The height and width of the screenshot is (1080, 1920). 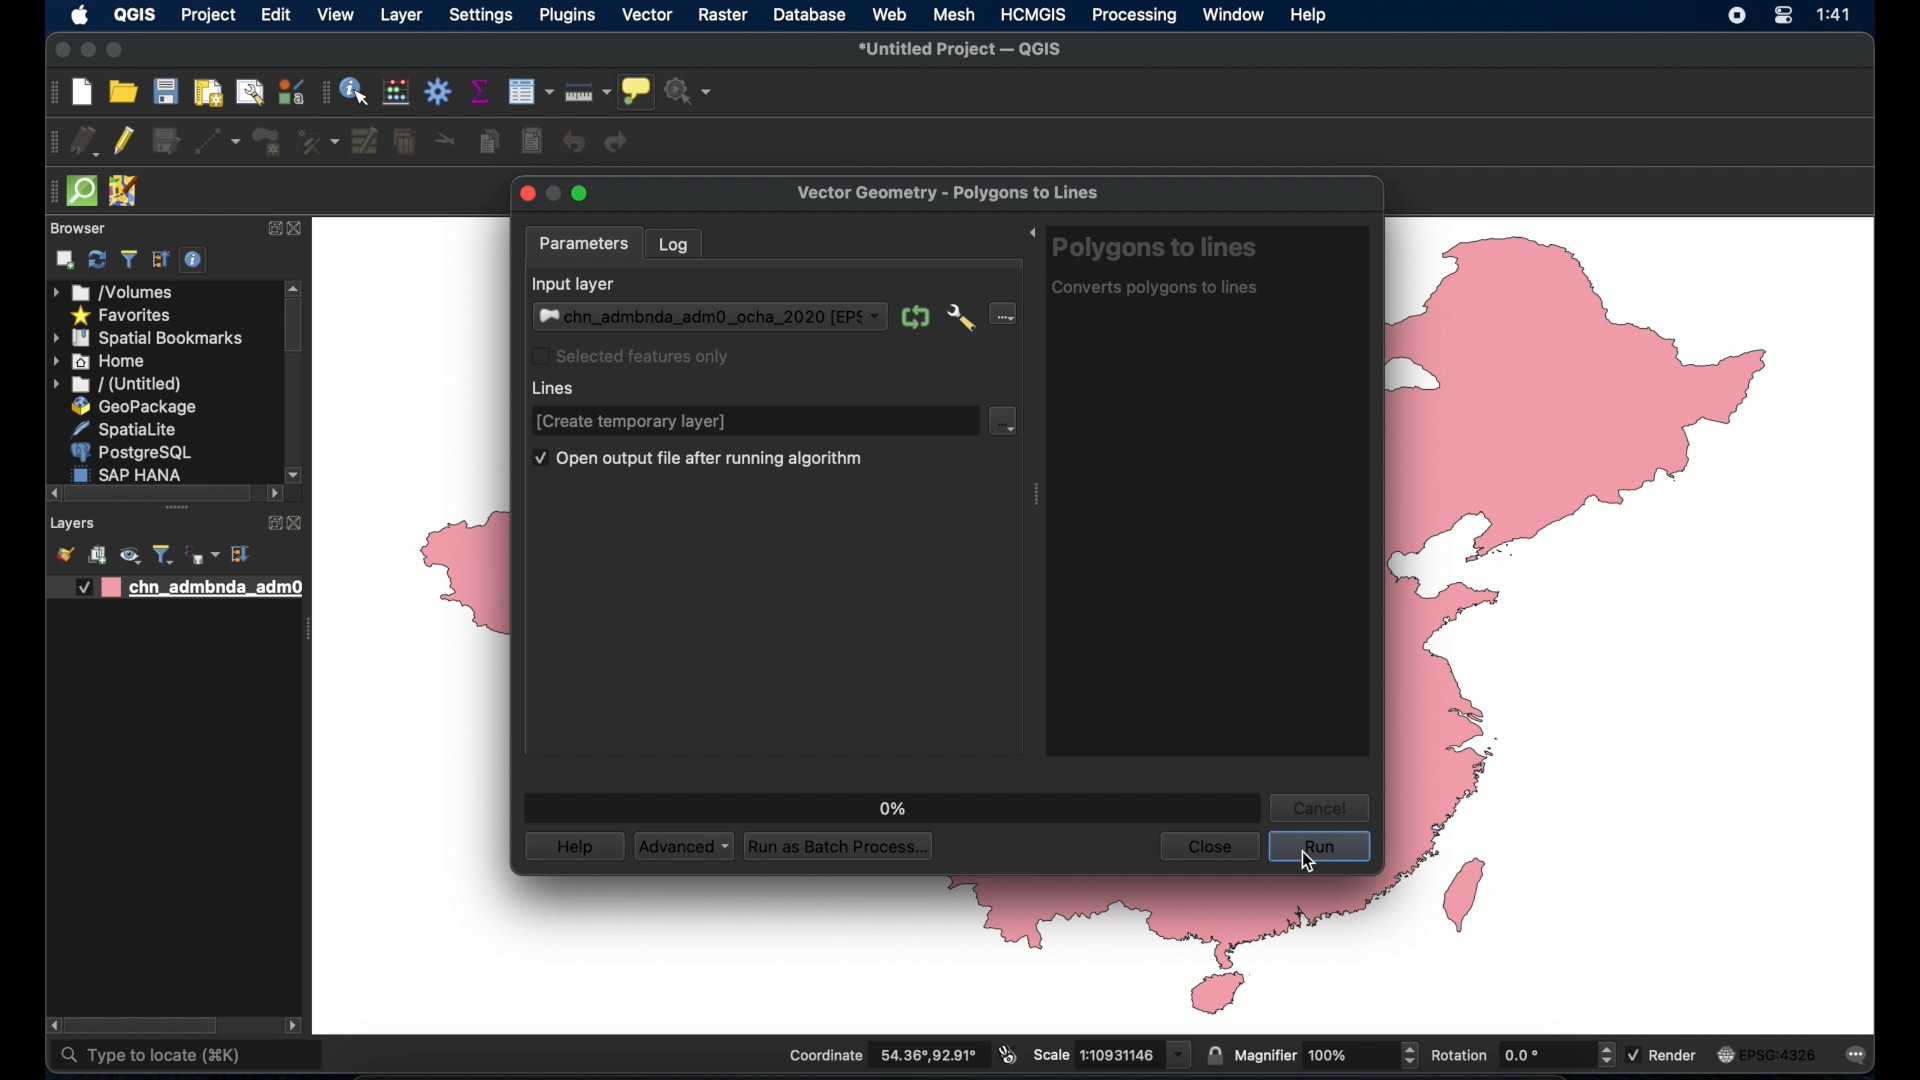 What do you see at coordinates (180, 510) in the screenshot?
I see `drag handles` at bounding box center [180, 510].